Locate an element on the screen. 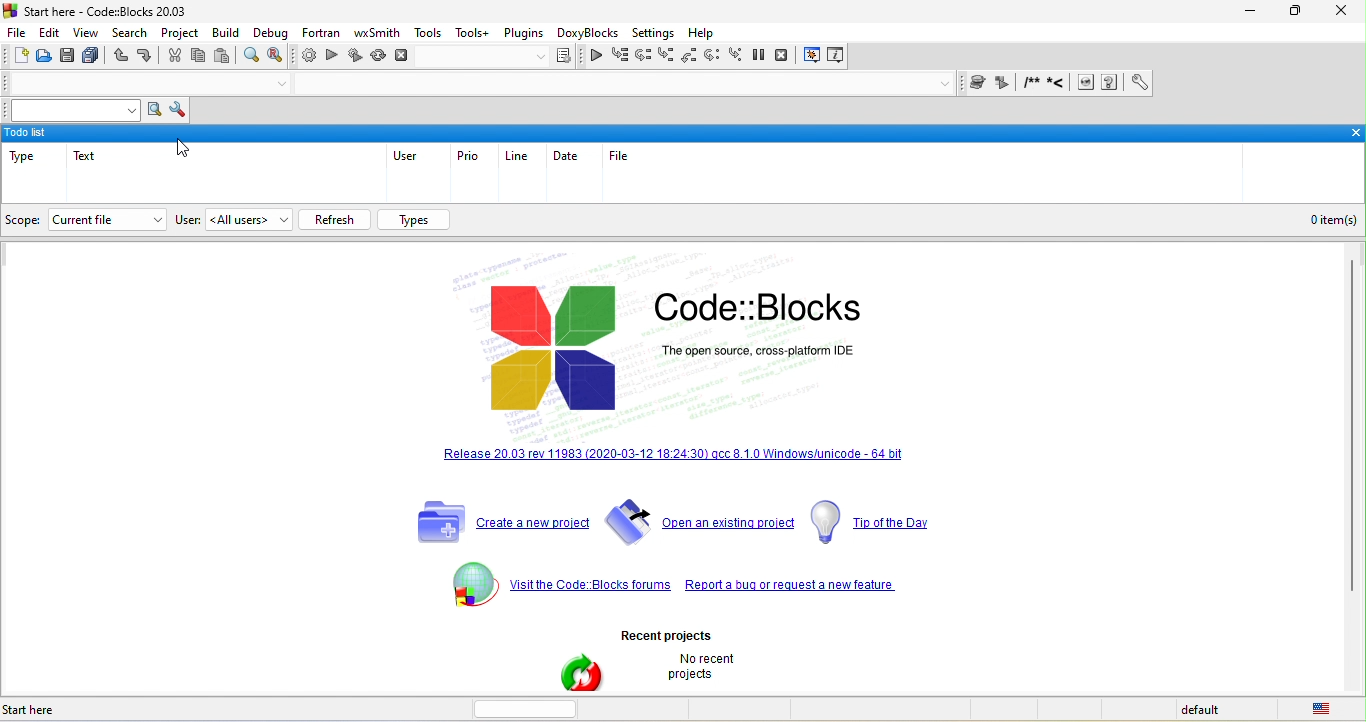  help is located at coordinates (705, 34).